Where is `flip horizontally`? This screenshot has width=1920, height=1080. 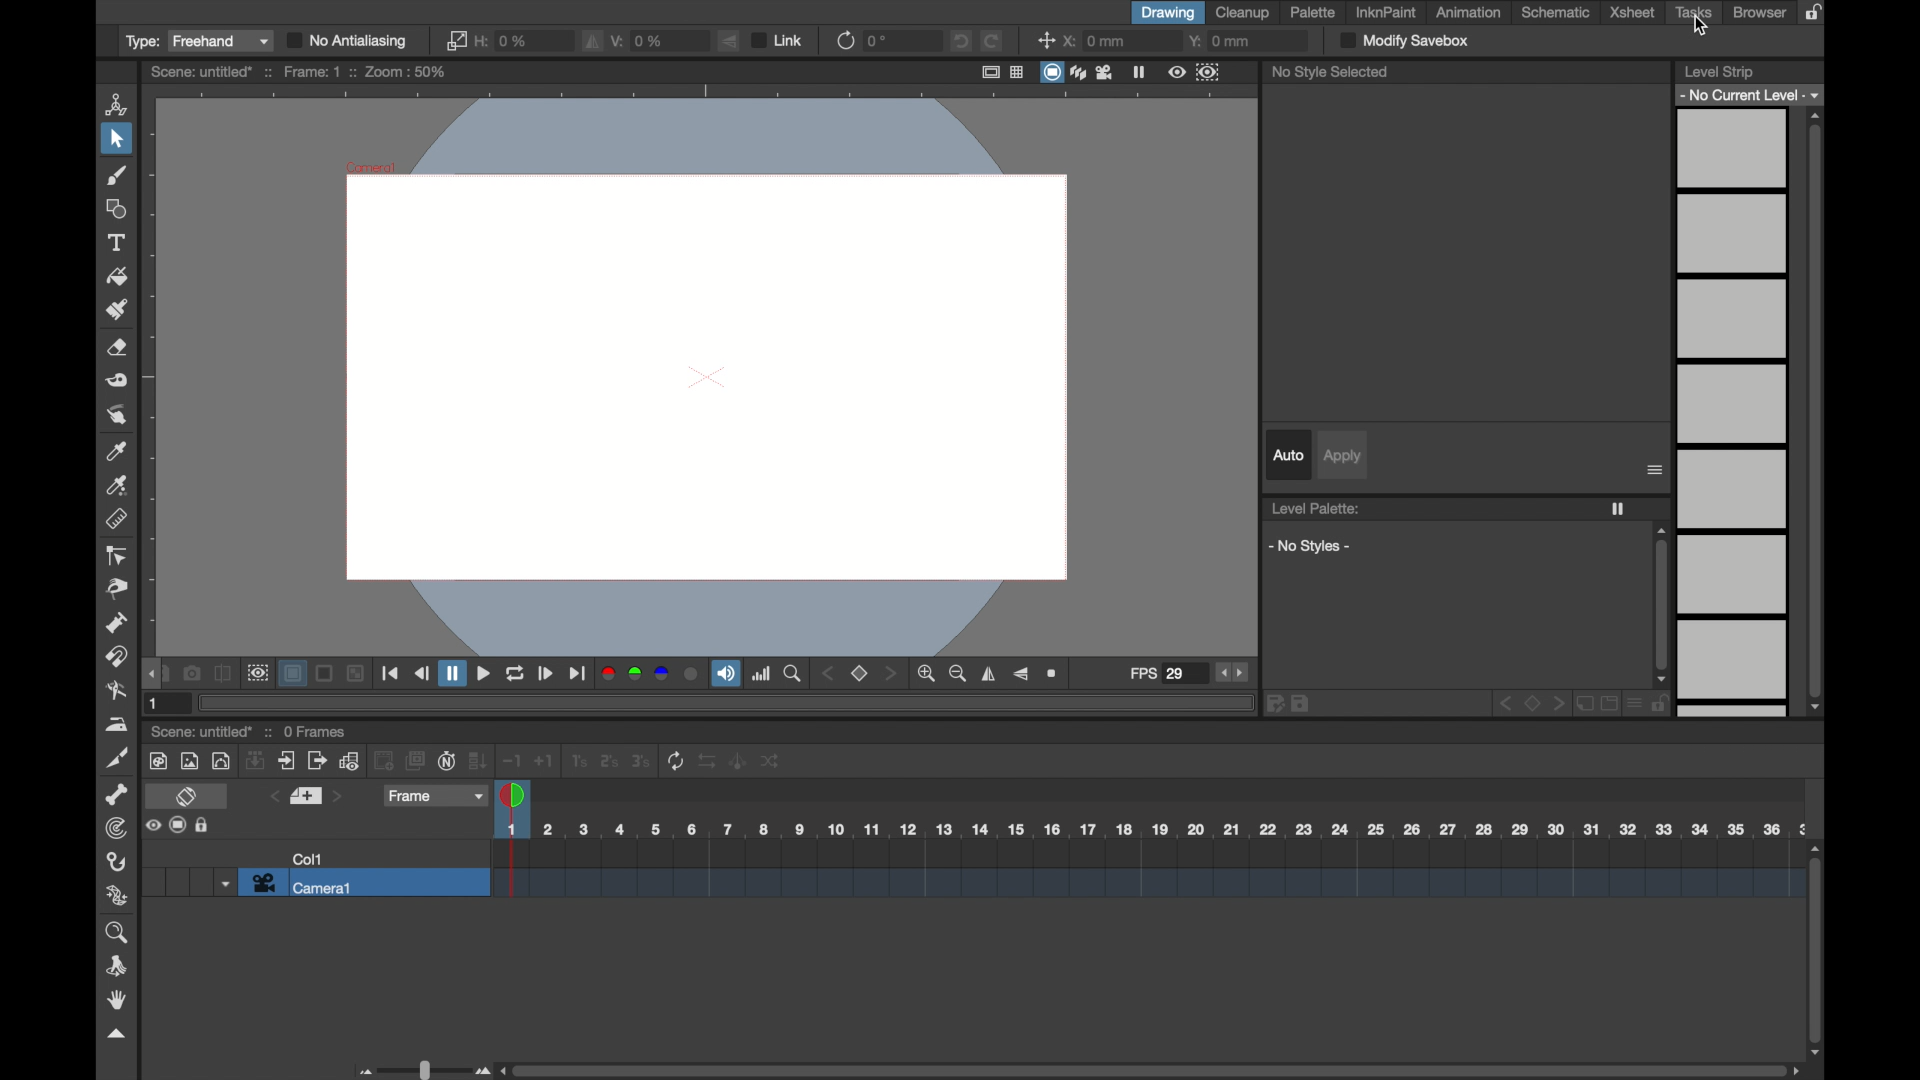 flip horizontally is located at coordinates (728, 40).